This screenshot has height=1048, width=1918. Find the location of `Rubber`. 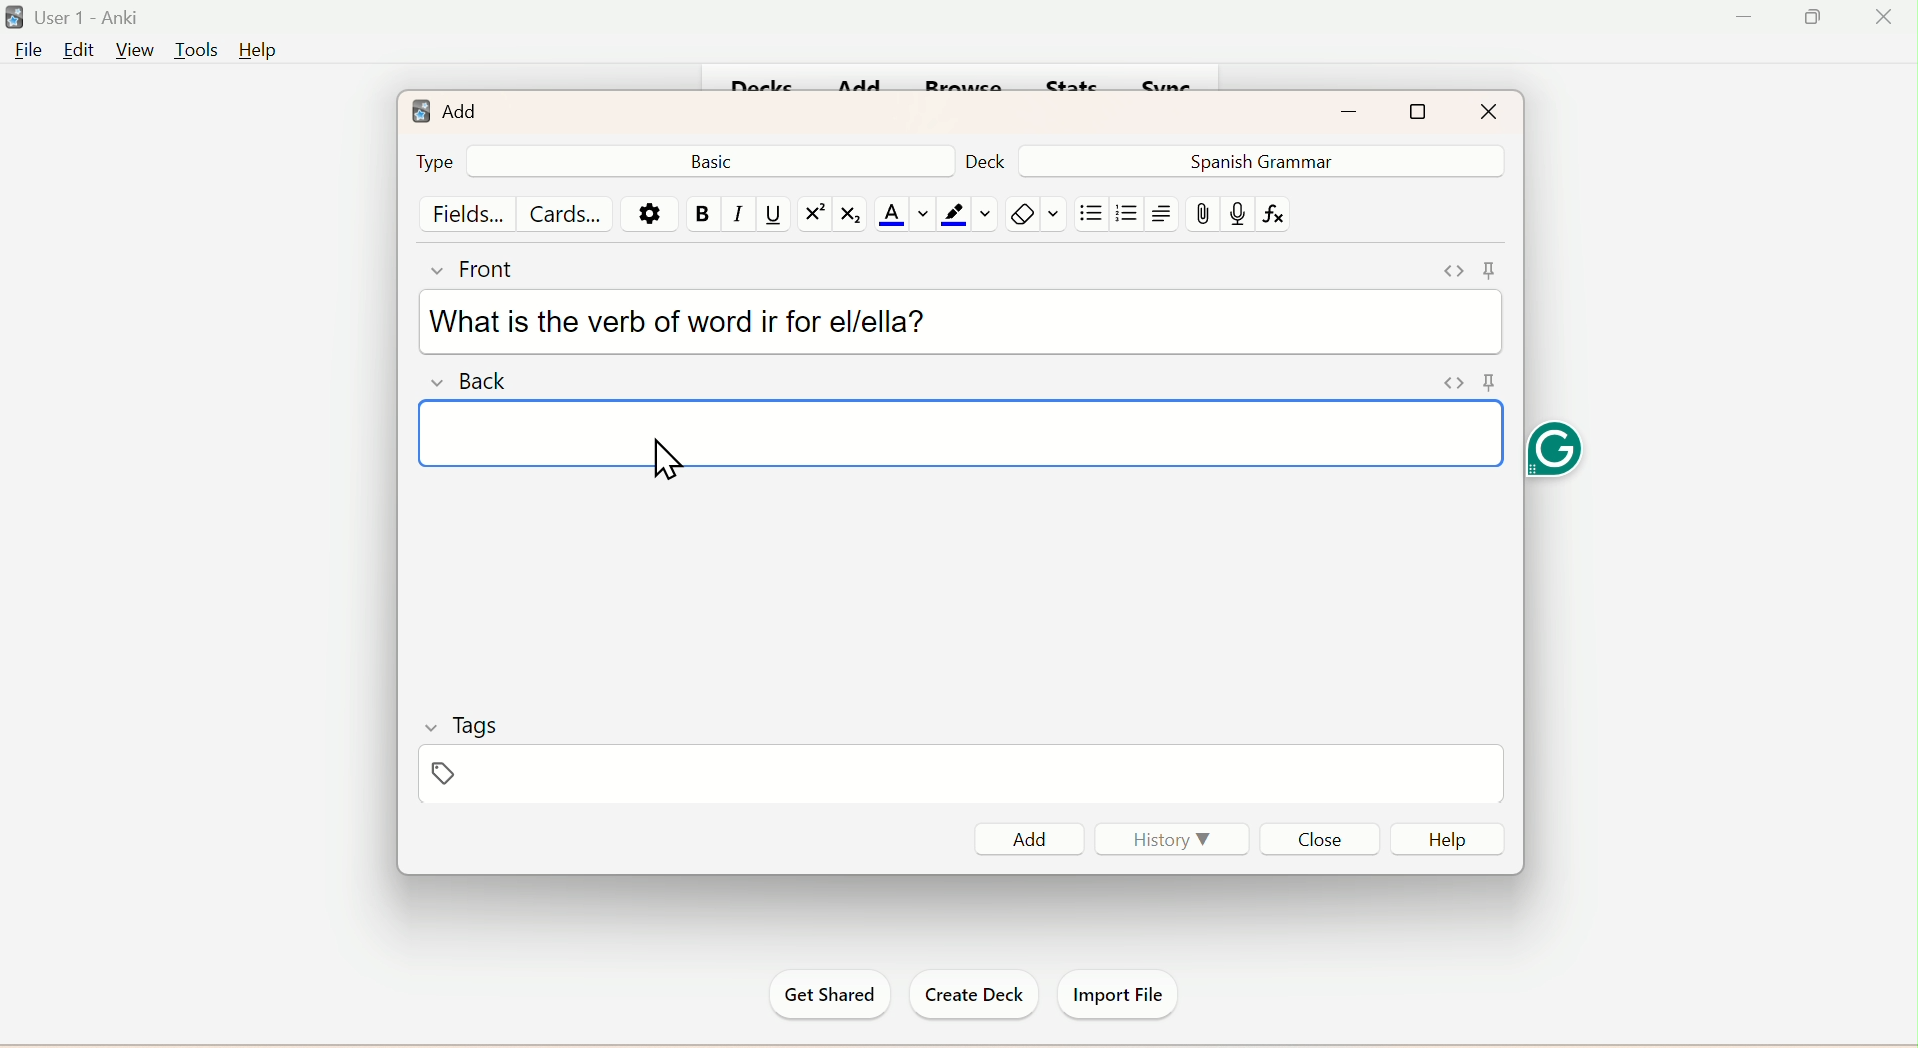

Rubber is located at coordinates (1039, 216).